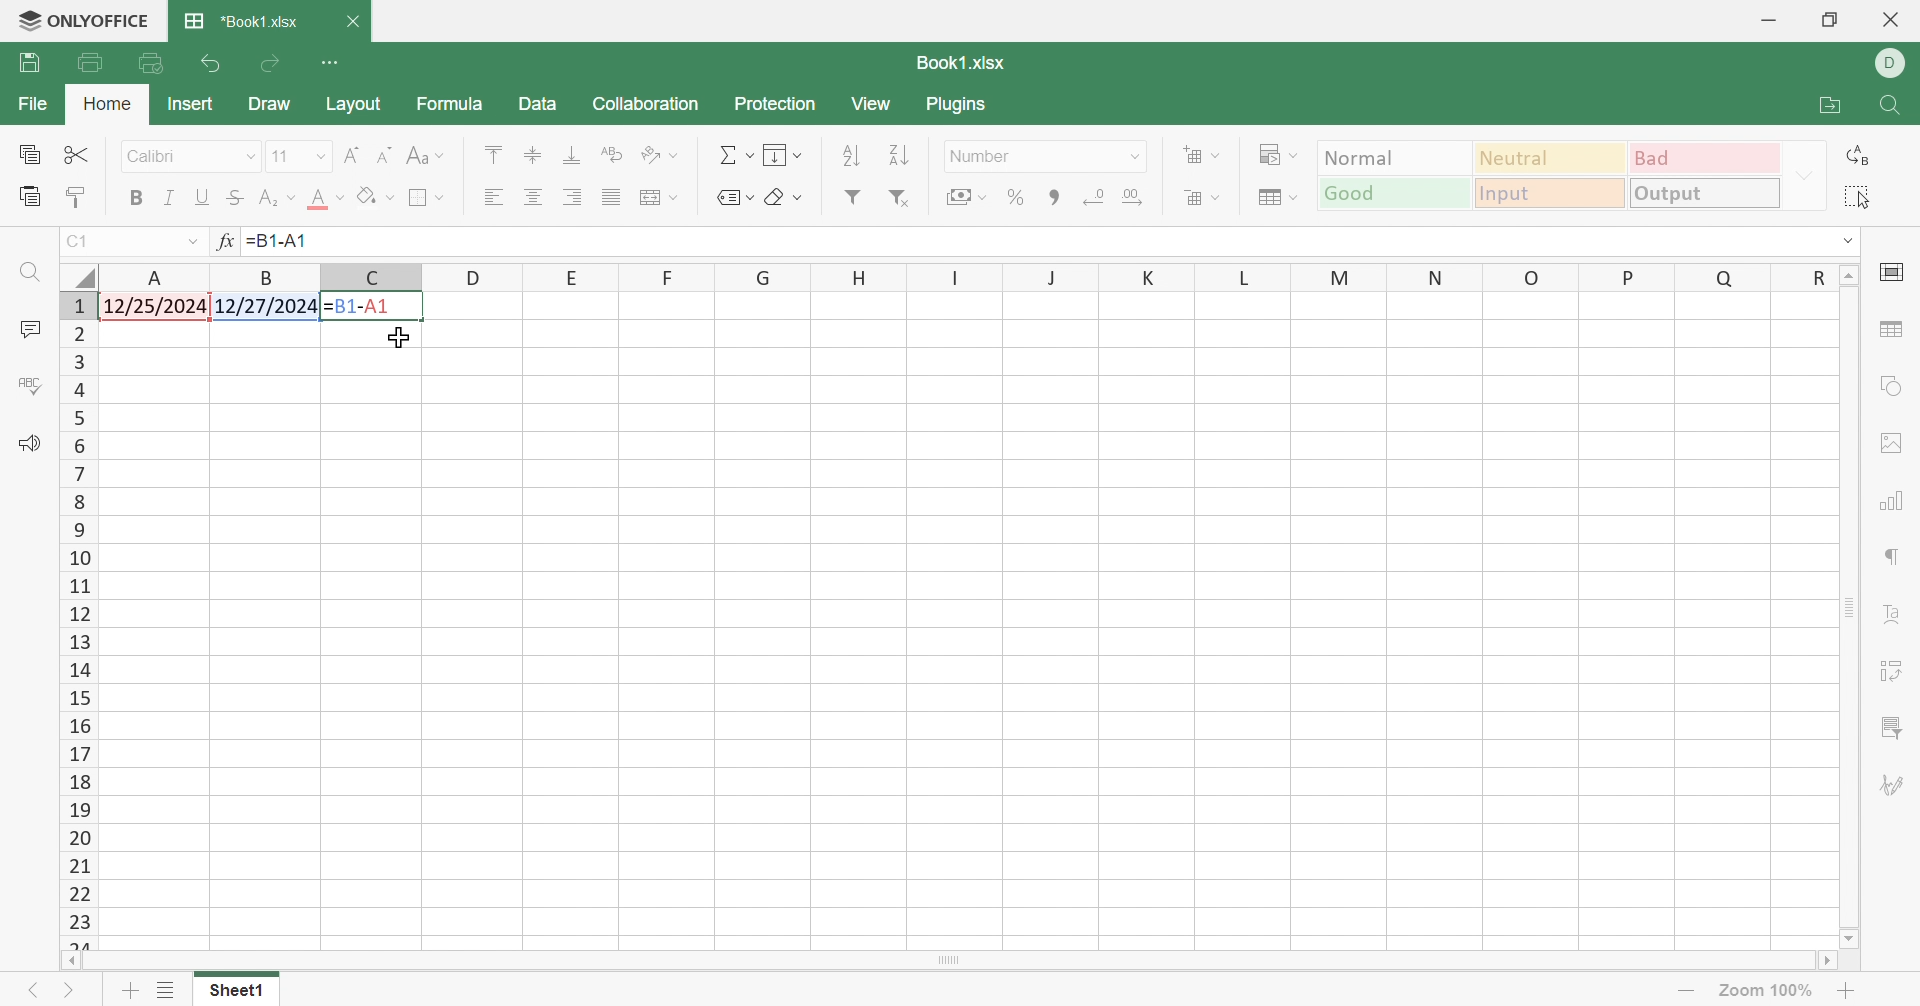 The height and width of the screenshot is (1006, 1920). Describe the element at coordinates (1706, 158) in the screenshot. I see `Bad` at that location.